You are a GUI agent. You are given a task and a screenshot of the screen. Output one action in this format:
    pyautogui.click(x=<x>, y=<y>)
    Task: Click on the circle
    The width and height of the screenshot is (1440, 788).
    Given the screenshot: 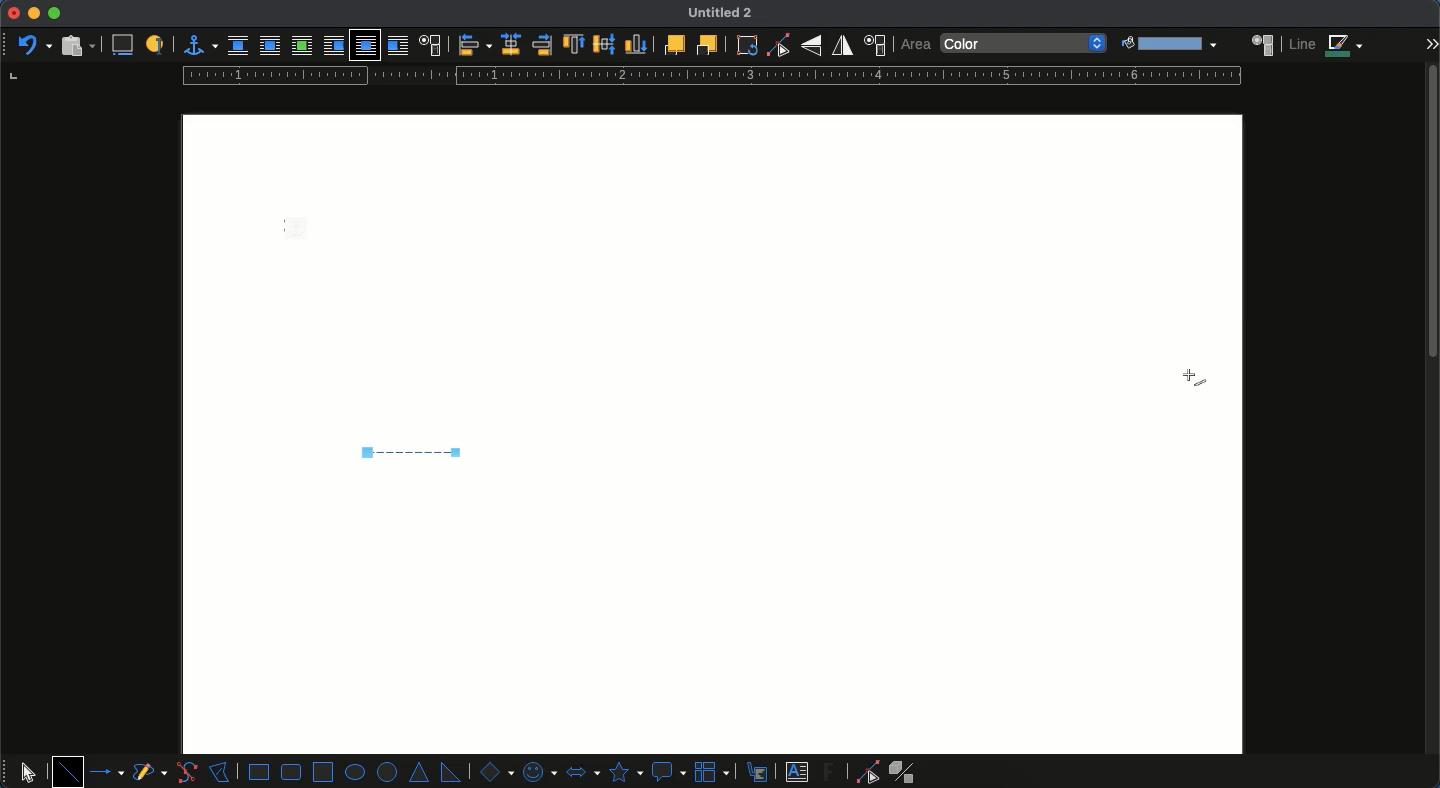 What is the action you would take?
    pyautogui.click(x=389, y=773)
    